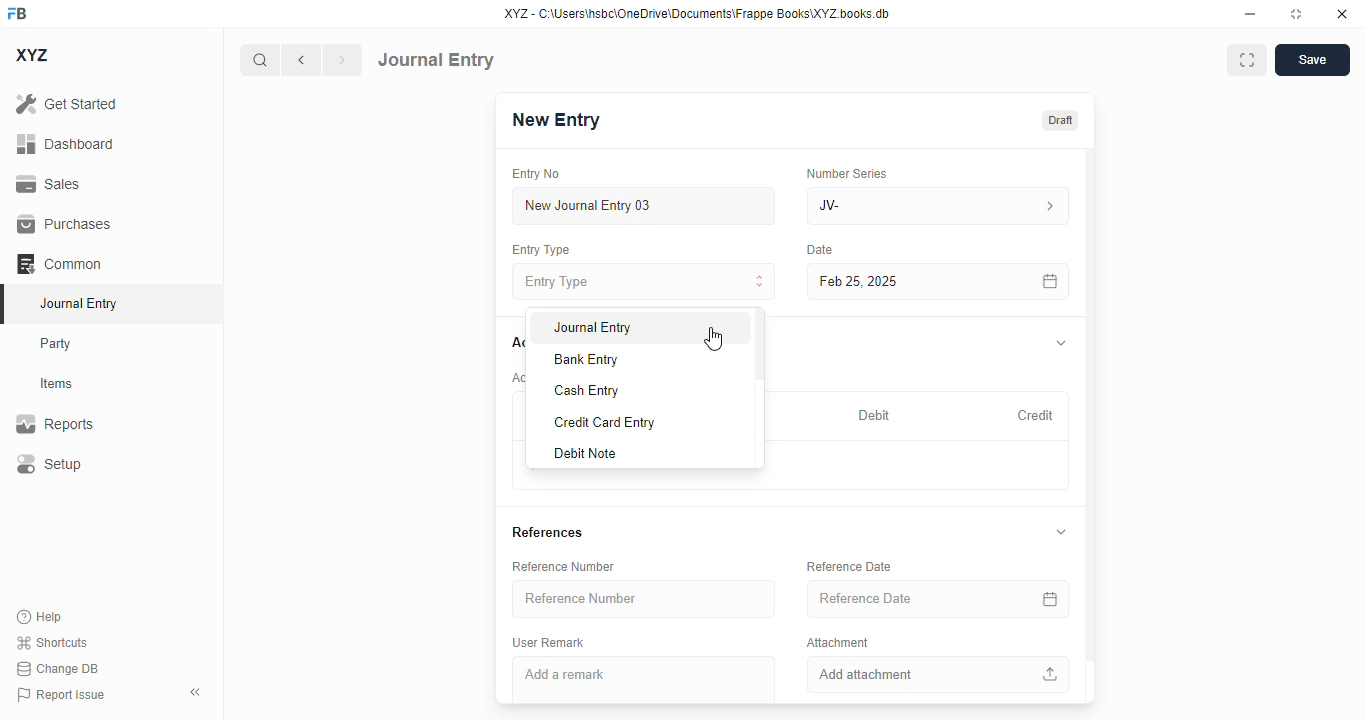 The height and width of the screenshot is (720, 1366). What do you see at coordinates (51, 185) in the screenshot?
I see `sales` at bounding box center [51, 185].